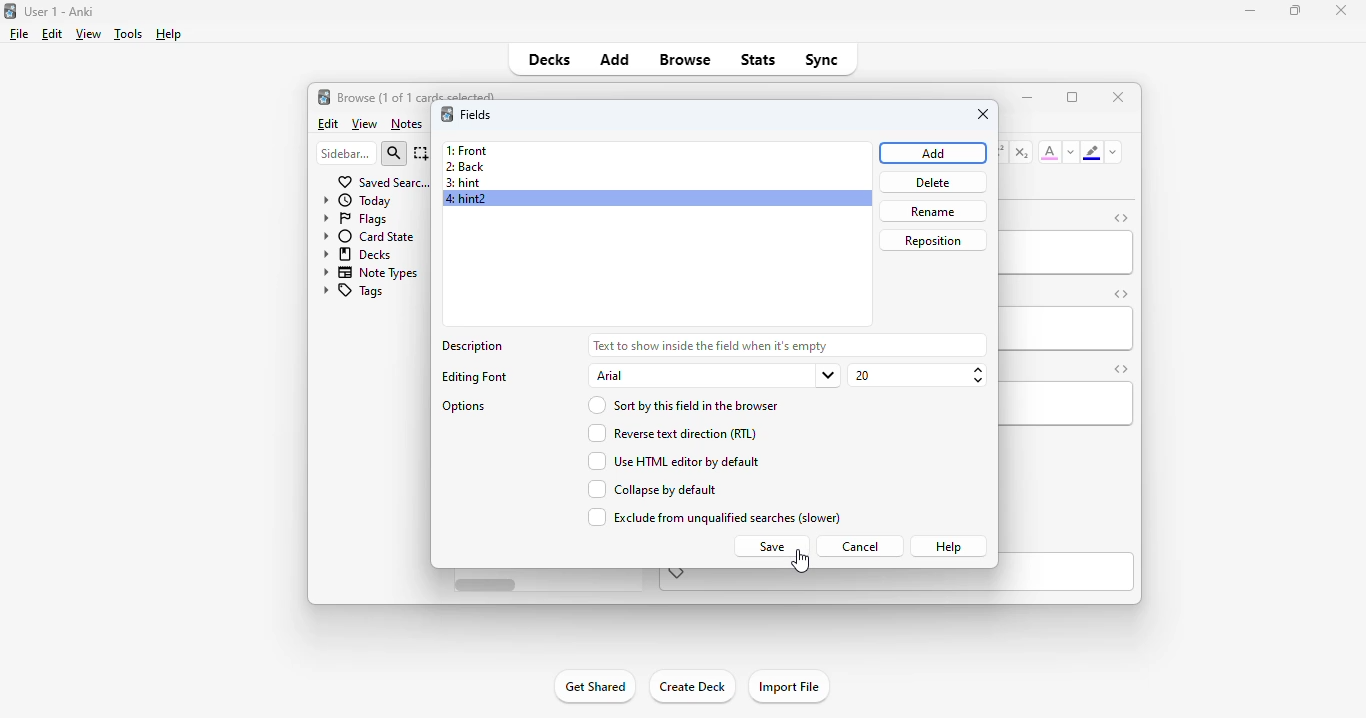 This screenshot has width=1366, height=718. I want to click on logo, so click(447, 113).